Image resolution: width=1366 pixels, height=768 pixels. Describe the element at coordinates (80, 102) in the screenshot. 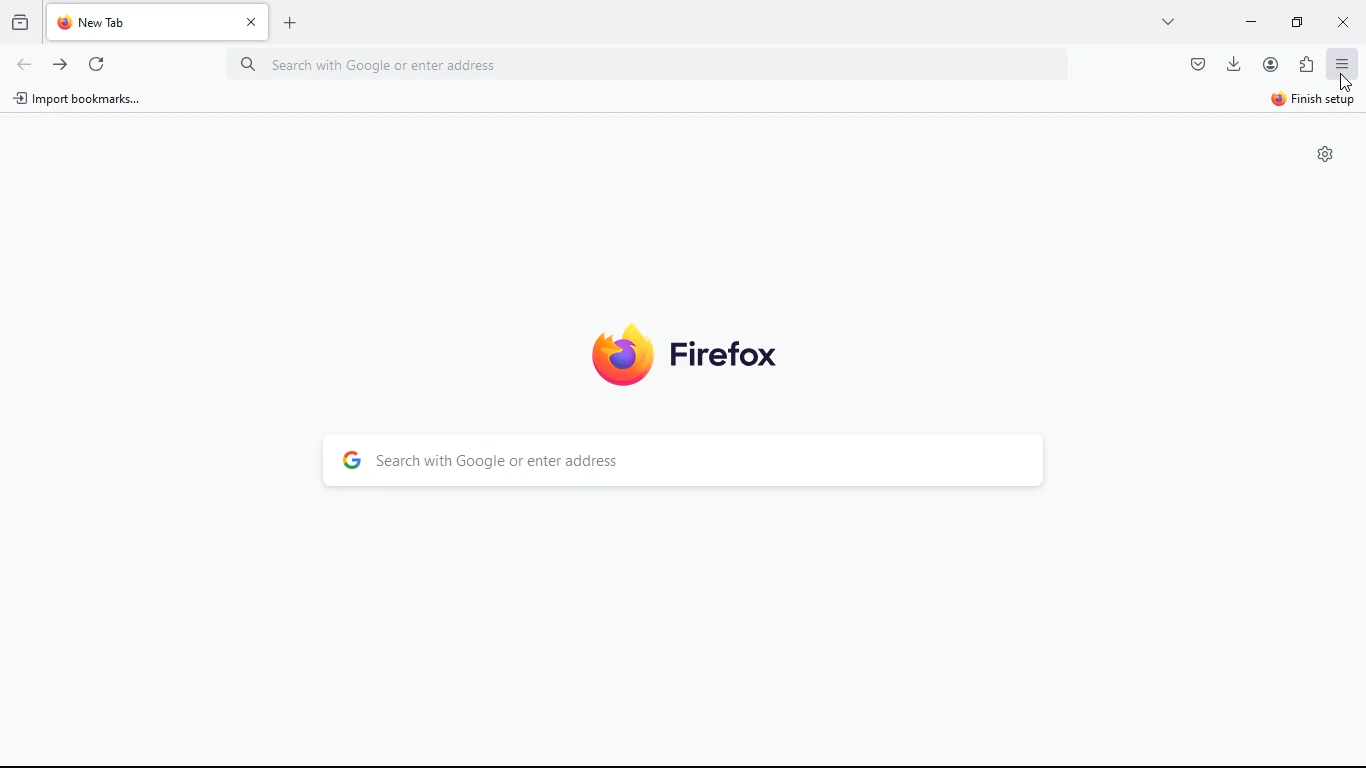

I see `import bookmarks` at that location.